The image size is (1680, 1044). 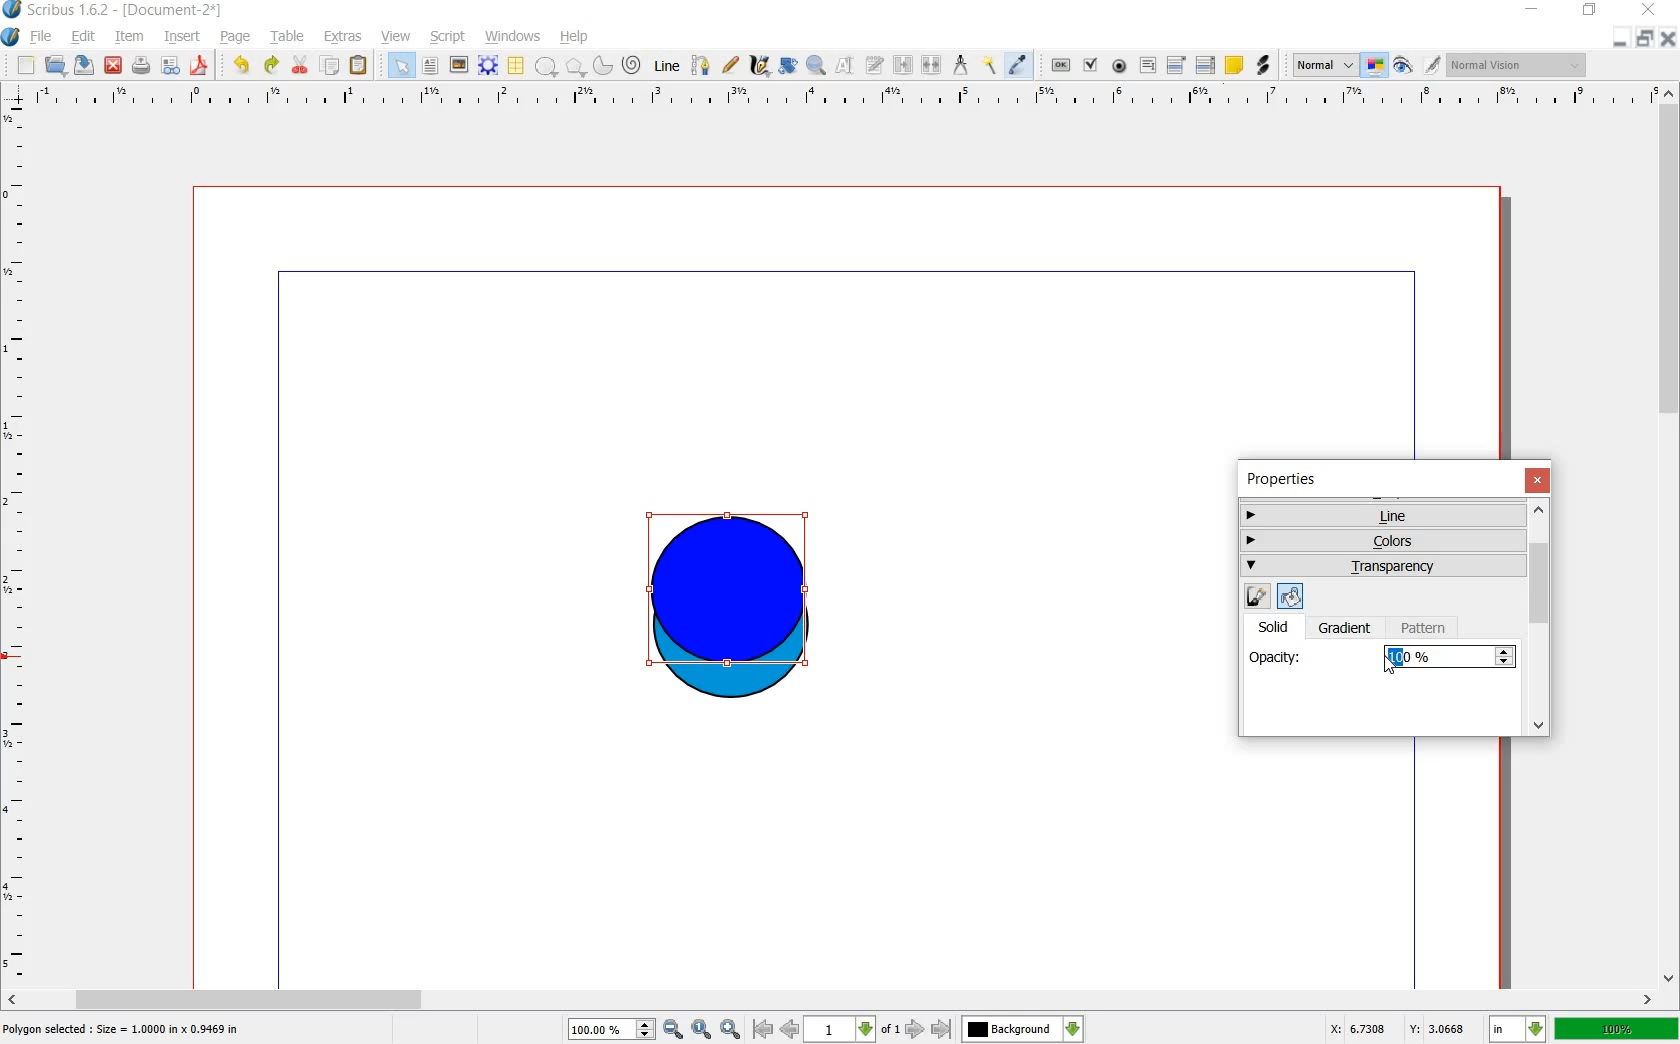 What do you see at coordinates (16, 543) in the screenshot?
I see `ruler` at bounding box center [16, 543].